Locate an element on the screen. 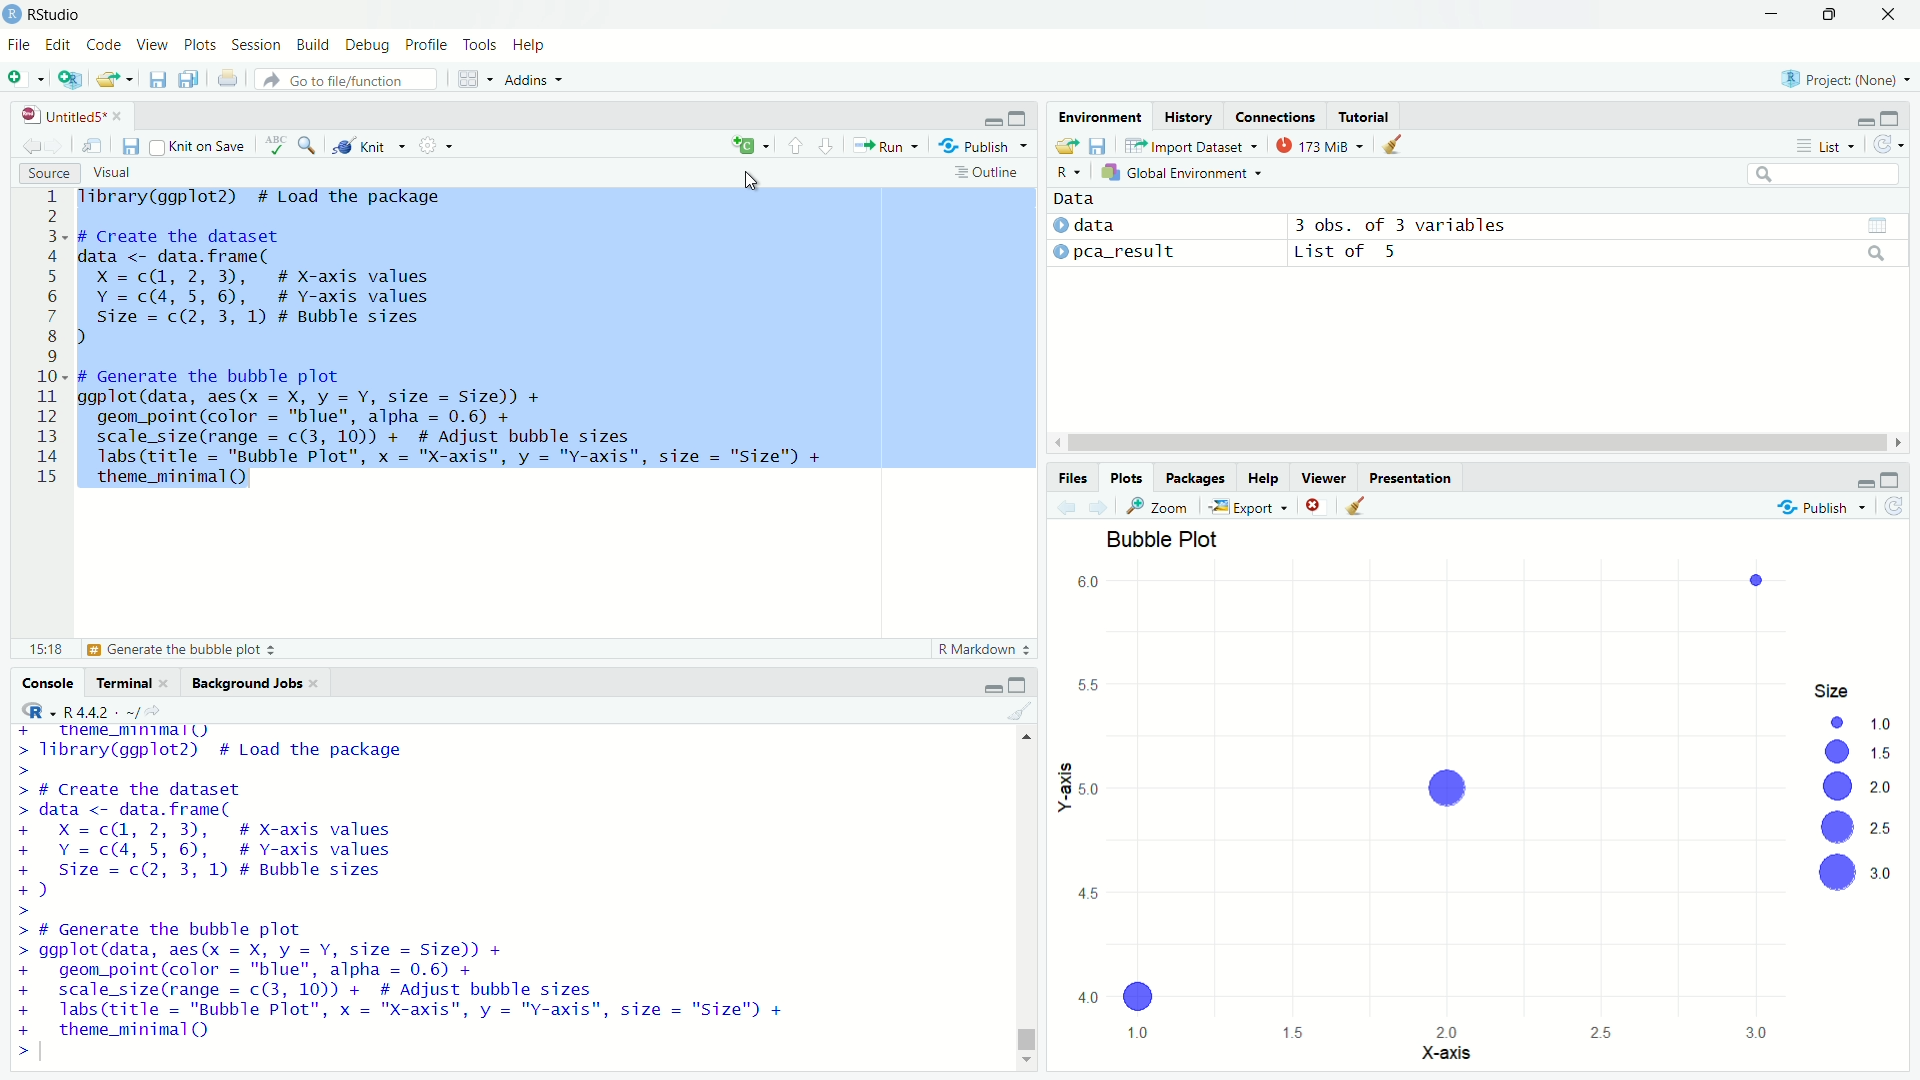 Image resolution: width=1920 pixels, height=1080 pixels. plots is located at coordinates (201, 47).